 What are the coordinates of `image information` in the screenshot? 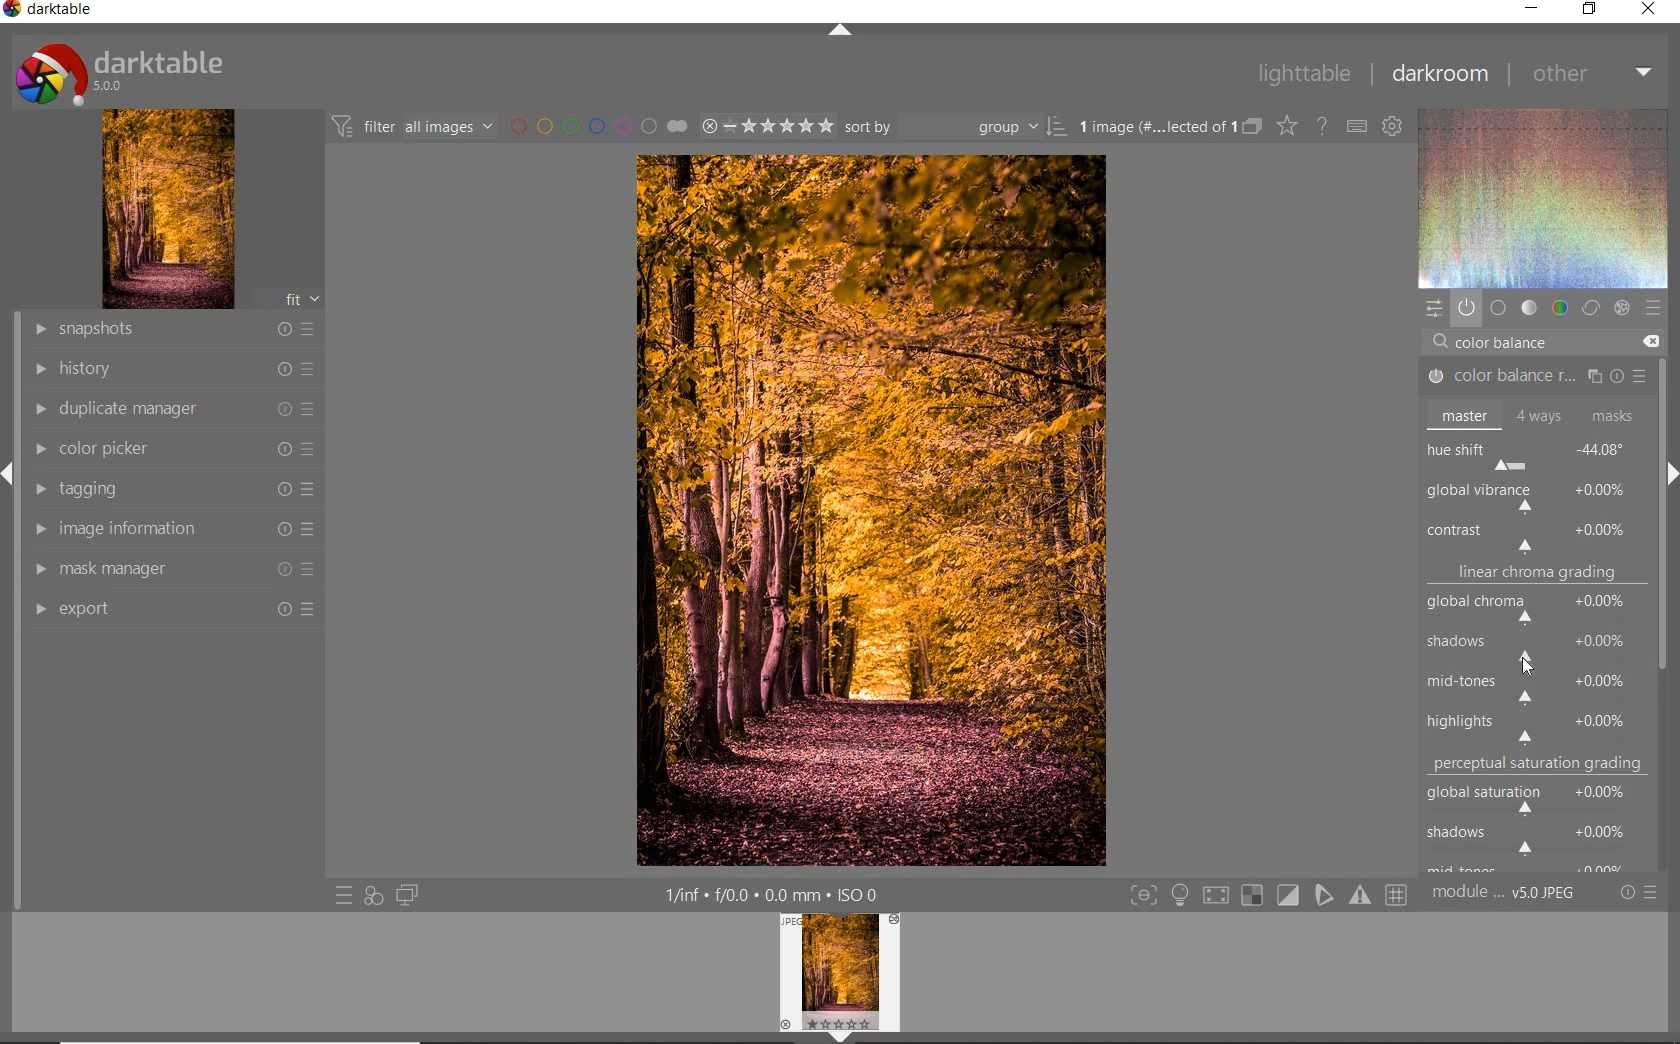 It's located at (170, 528).